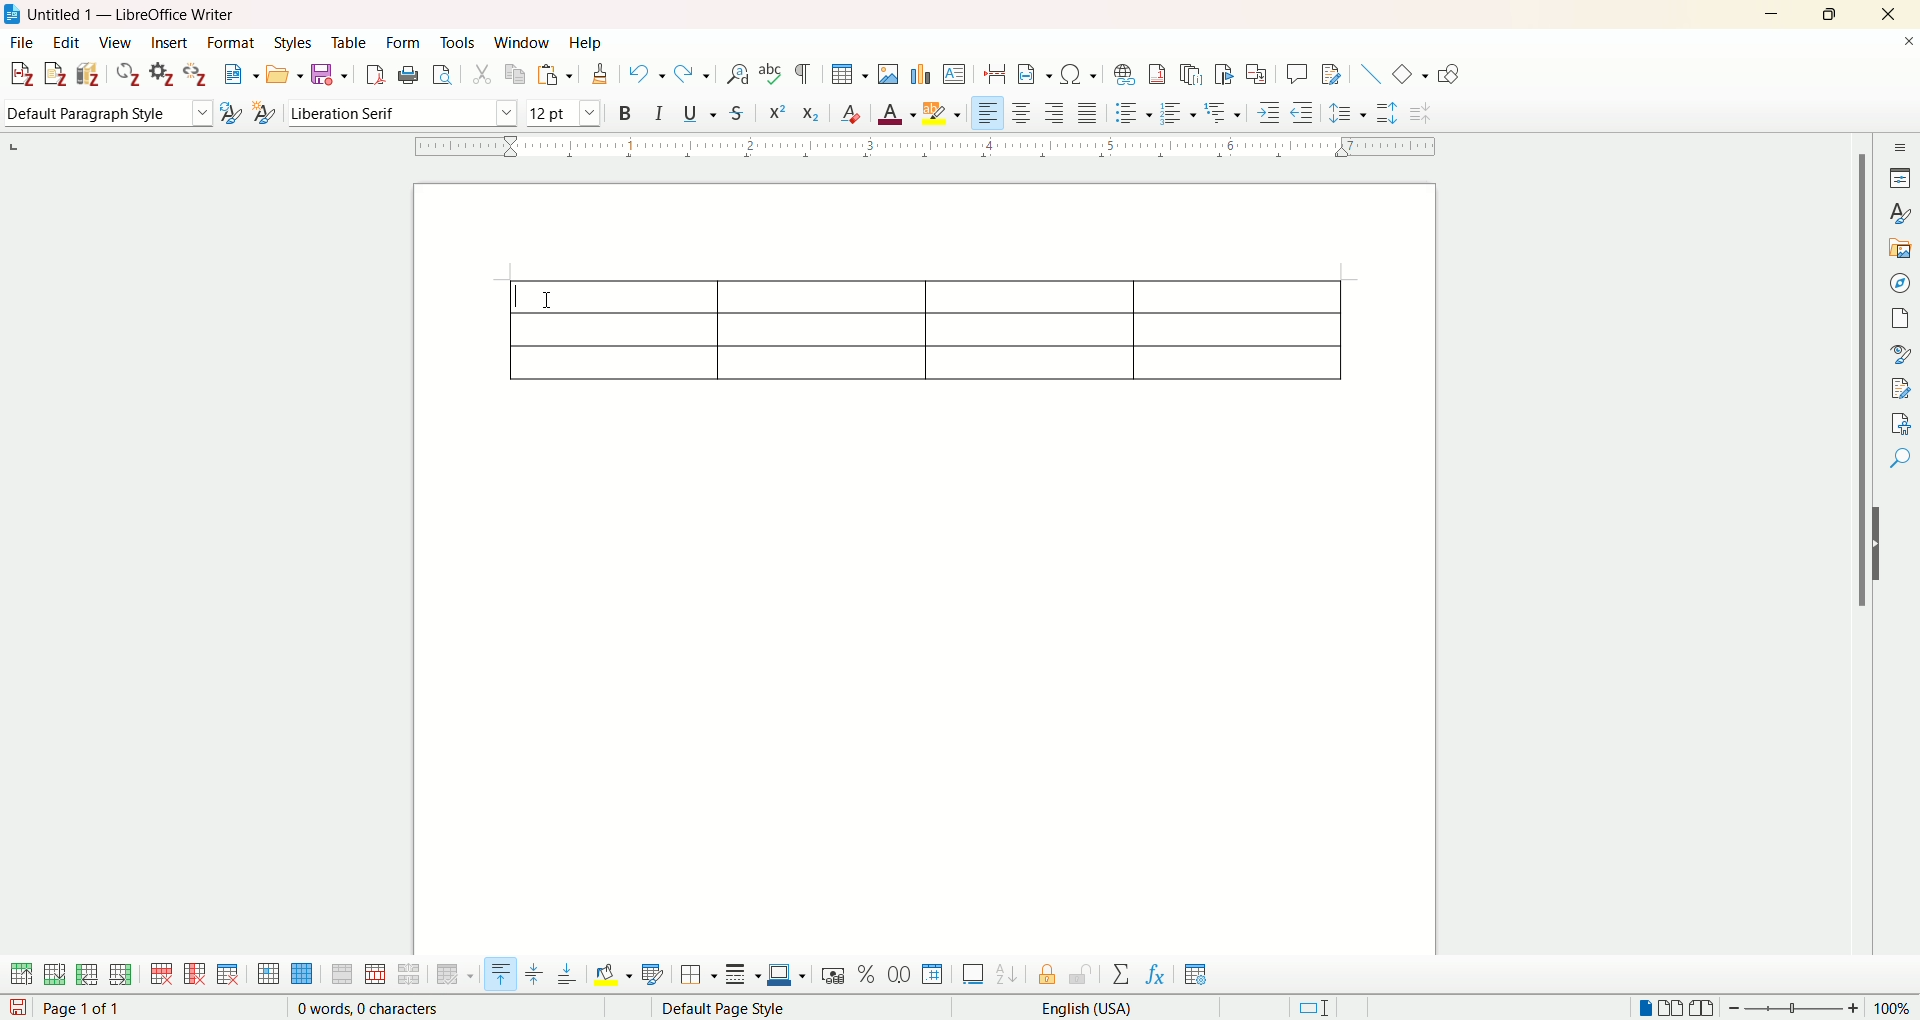 This screenshot has width=1920, height=1020. Describe the element at coordinates (157, 71) in the screenshot. I see `document preferences` at that location.